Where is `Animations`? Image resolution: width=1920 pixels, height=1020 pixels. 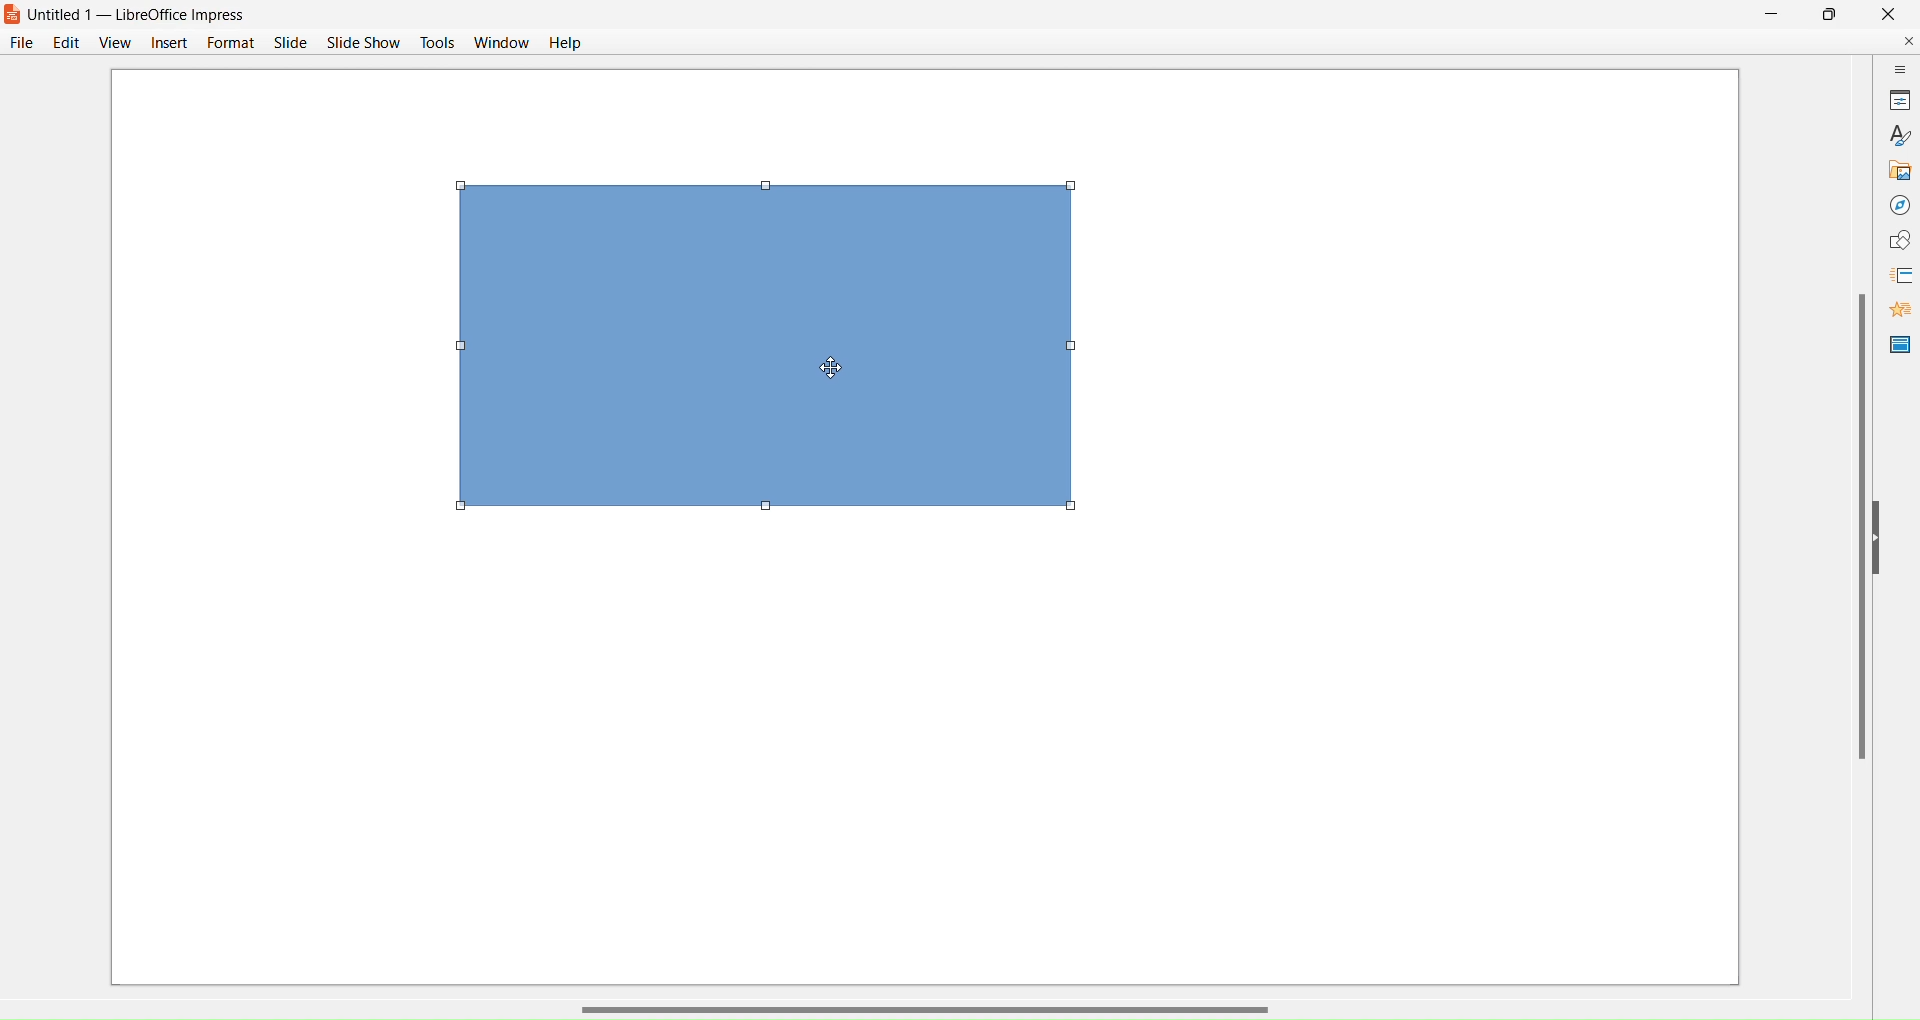
Animations is located at coordinates (1899, 308).